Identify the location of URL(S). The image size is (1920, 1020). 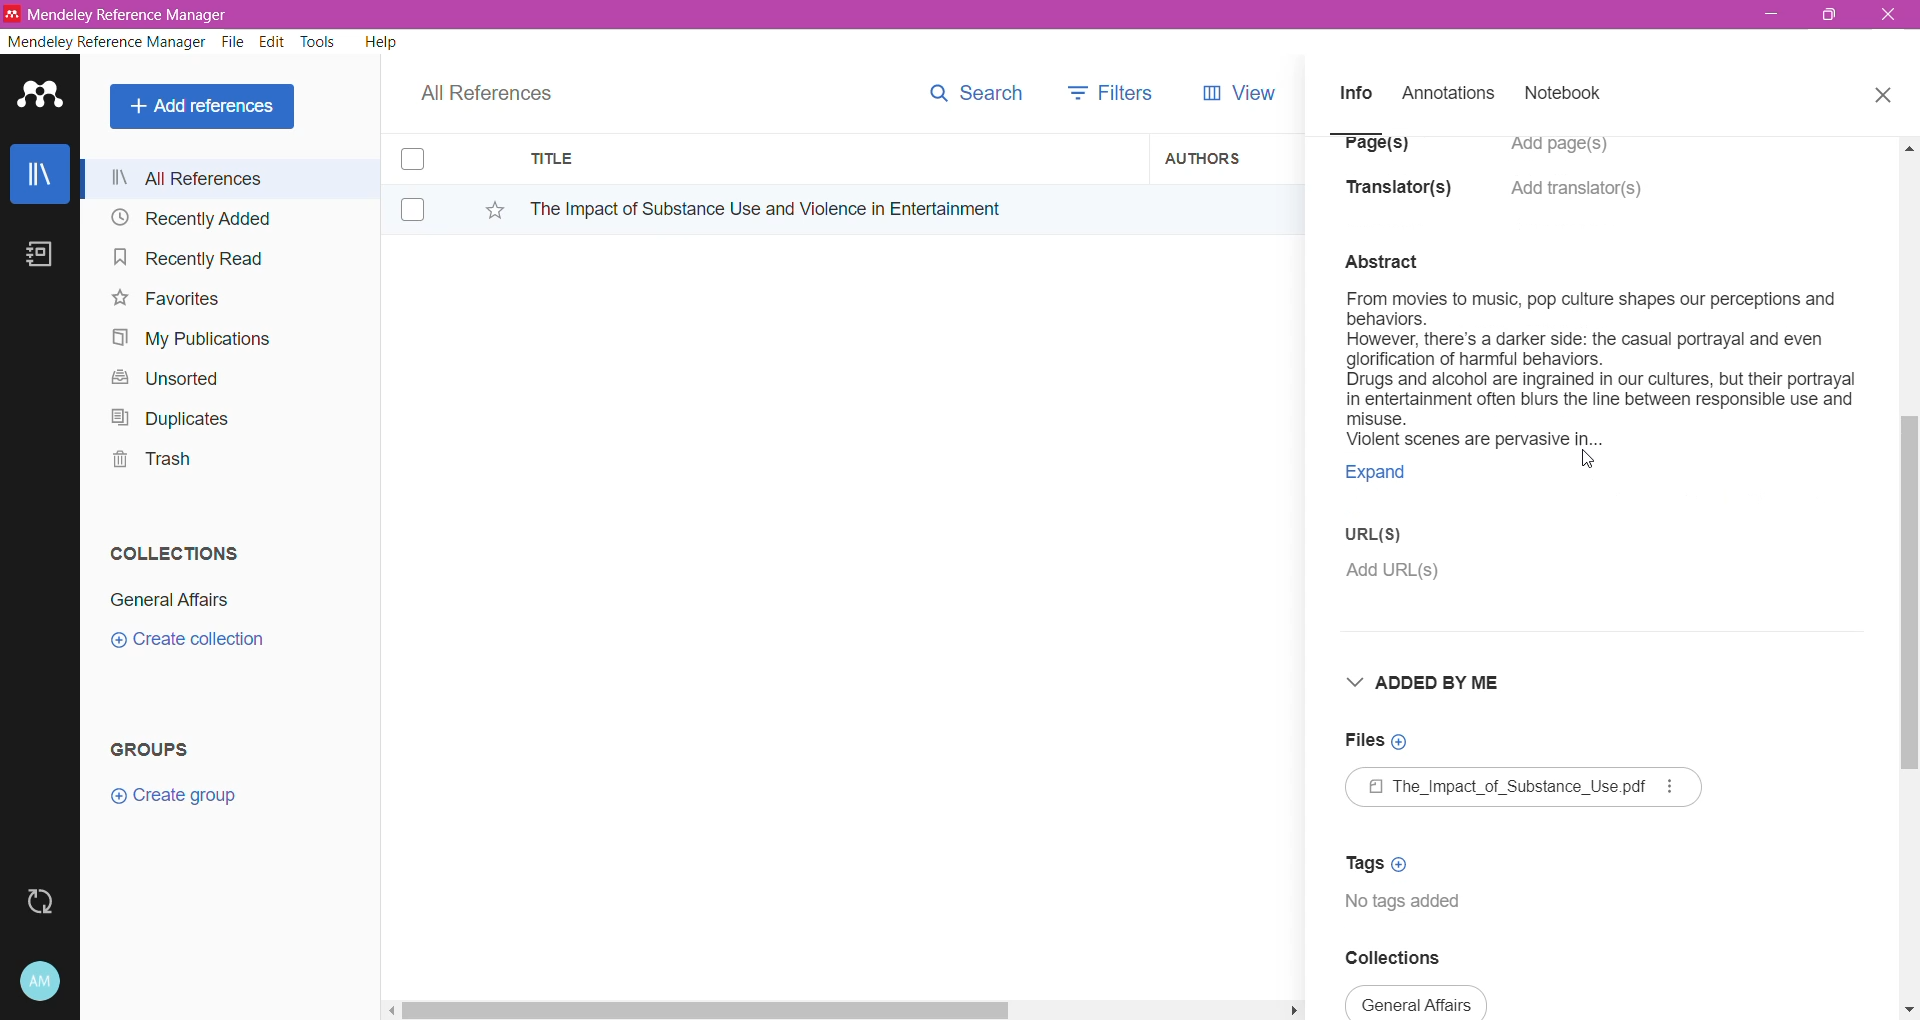
(1386, 540).